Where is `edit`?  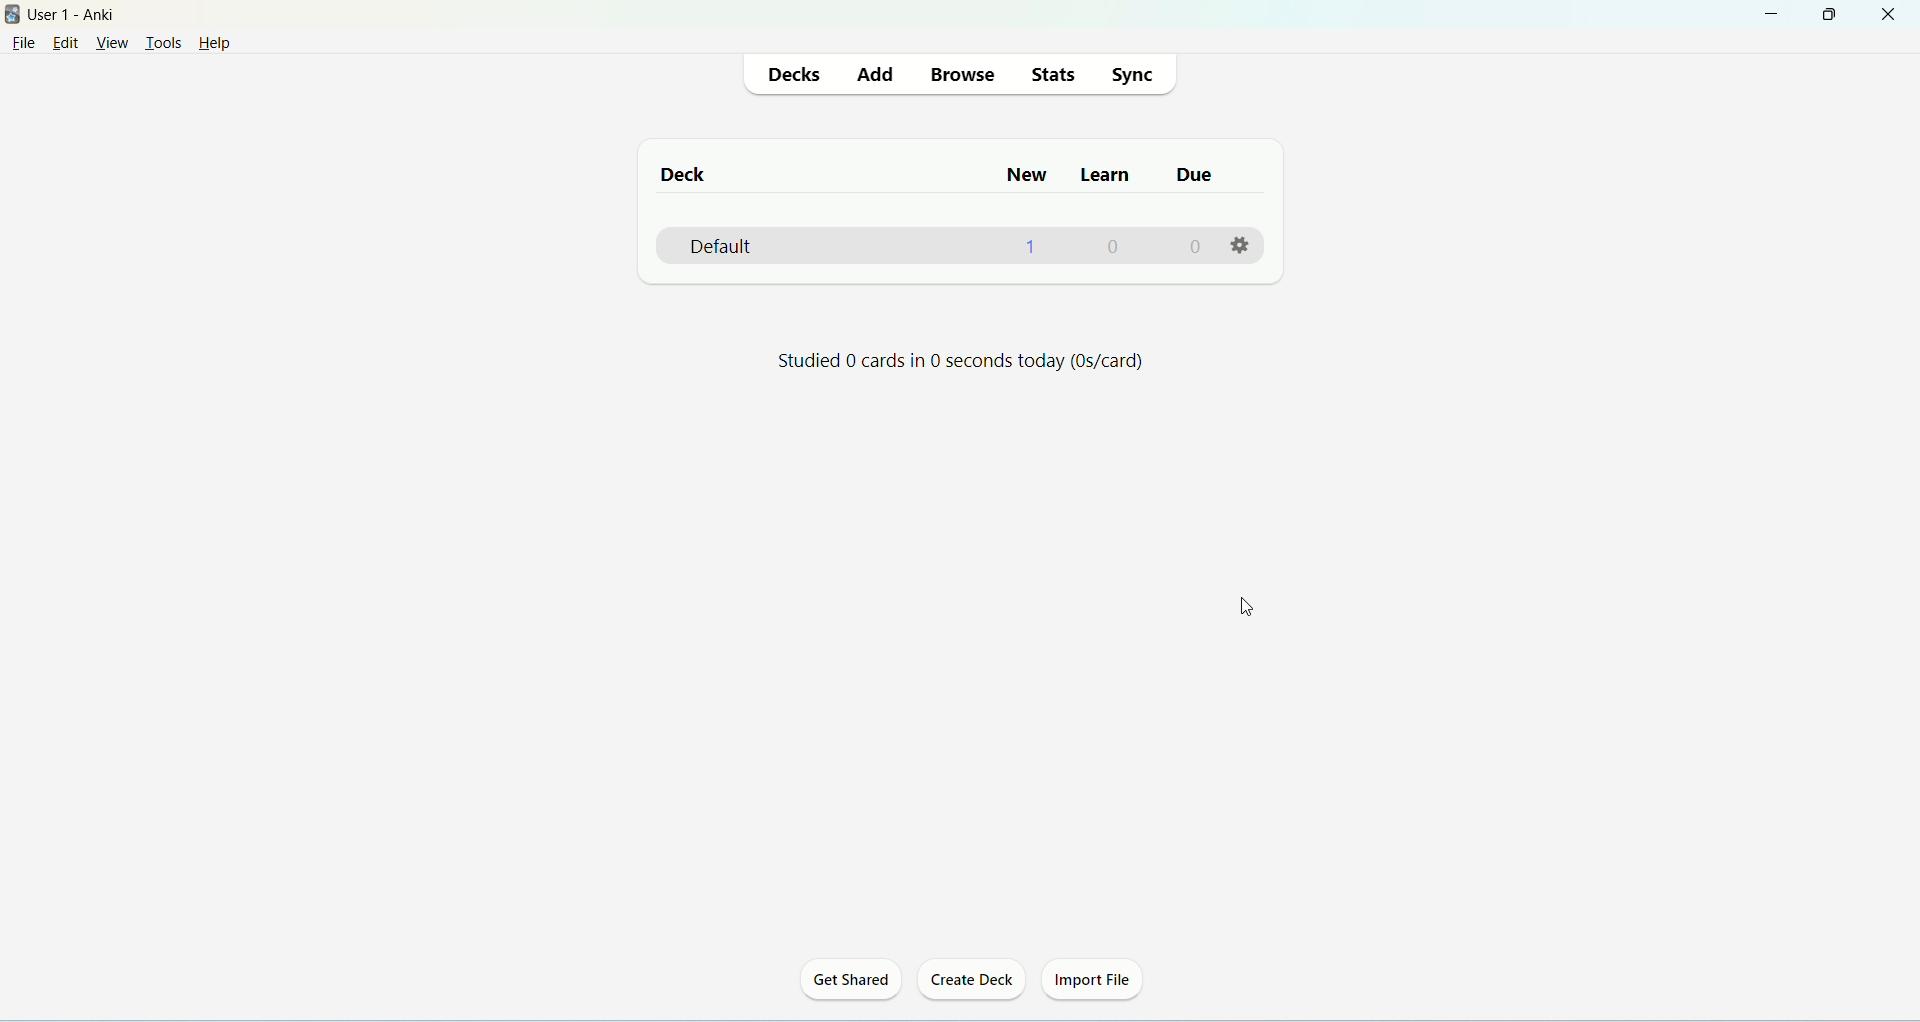 edit is located at coordinates (71, 44).